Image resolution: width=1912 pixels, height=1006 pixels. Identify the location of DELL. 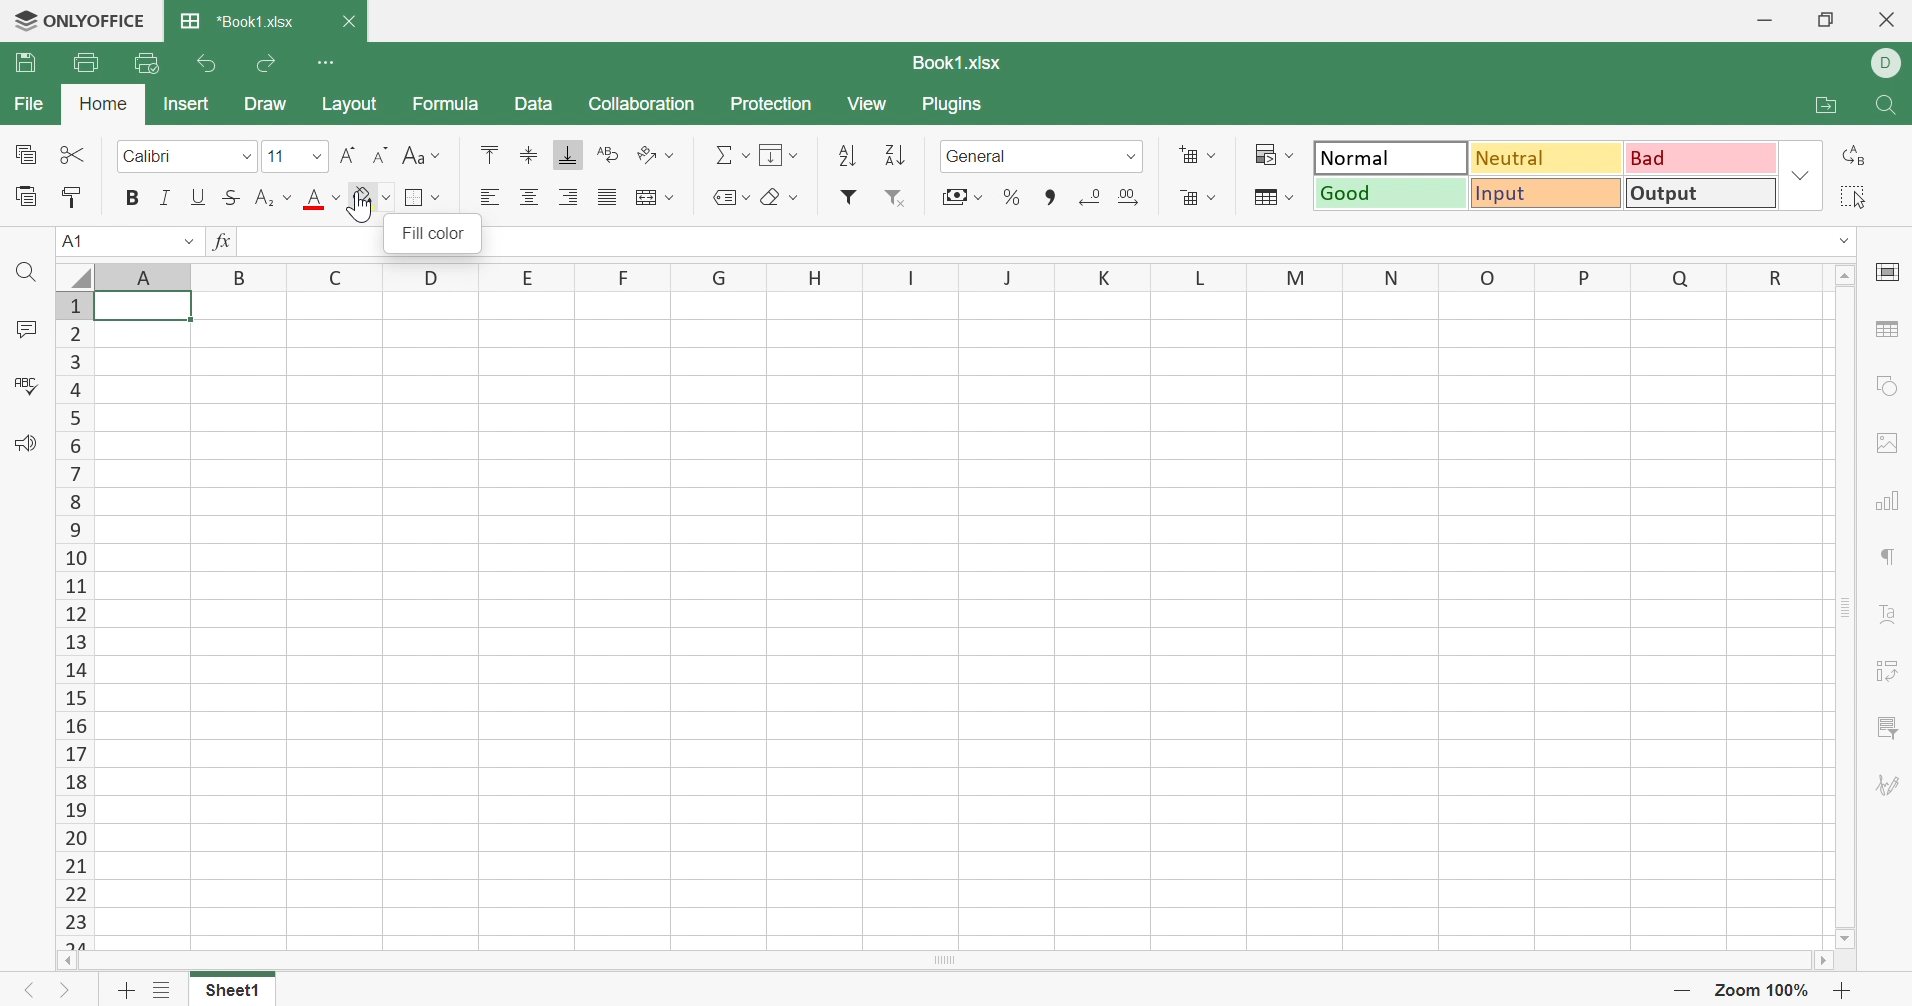
(1887, 61).